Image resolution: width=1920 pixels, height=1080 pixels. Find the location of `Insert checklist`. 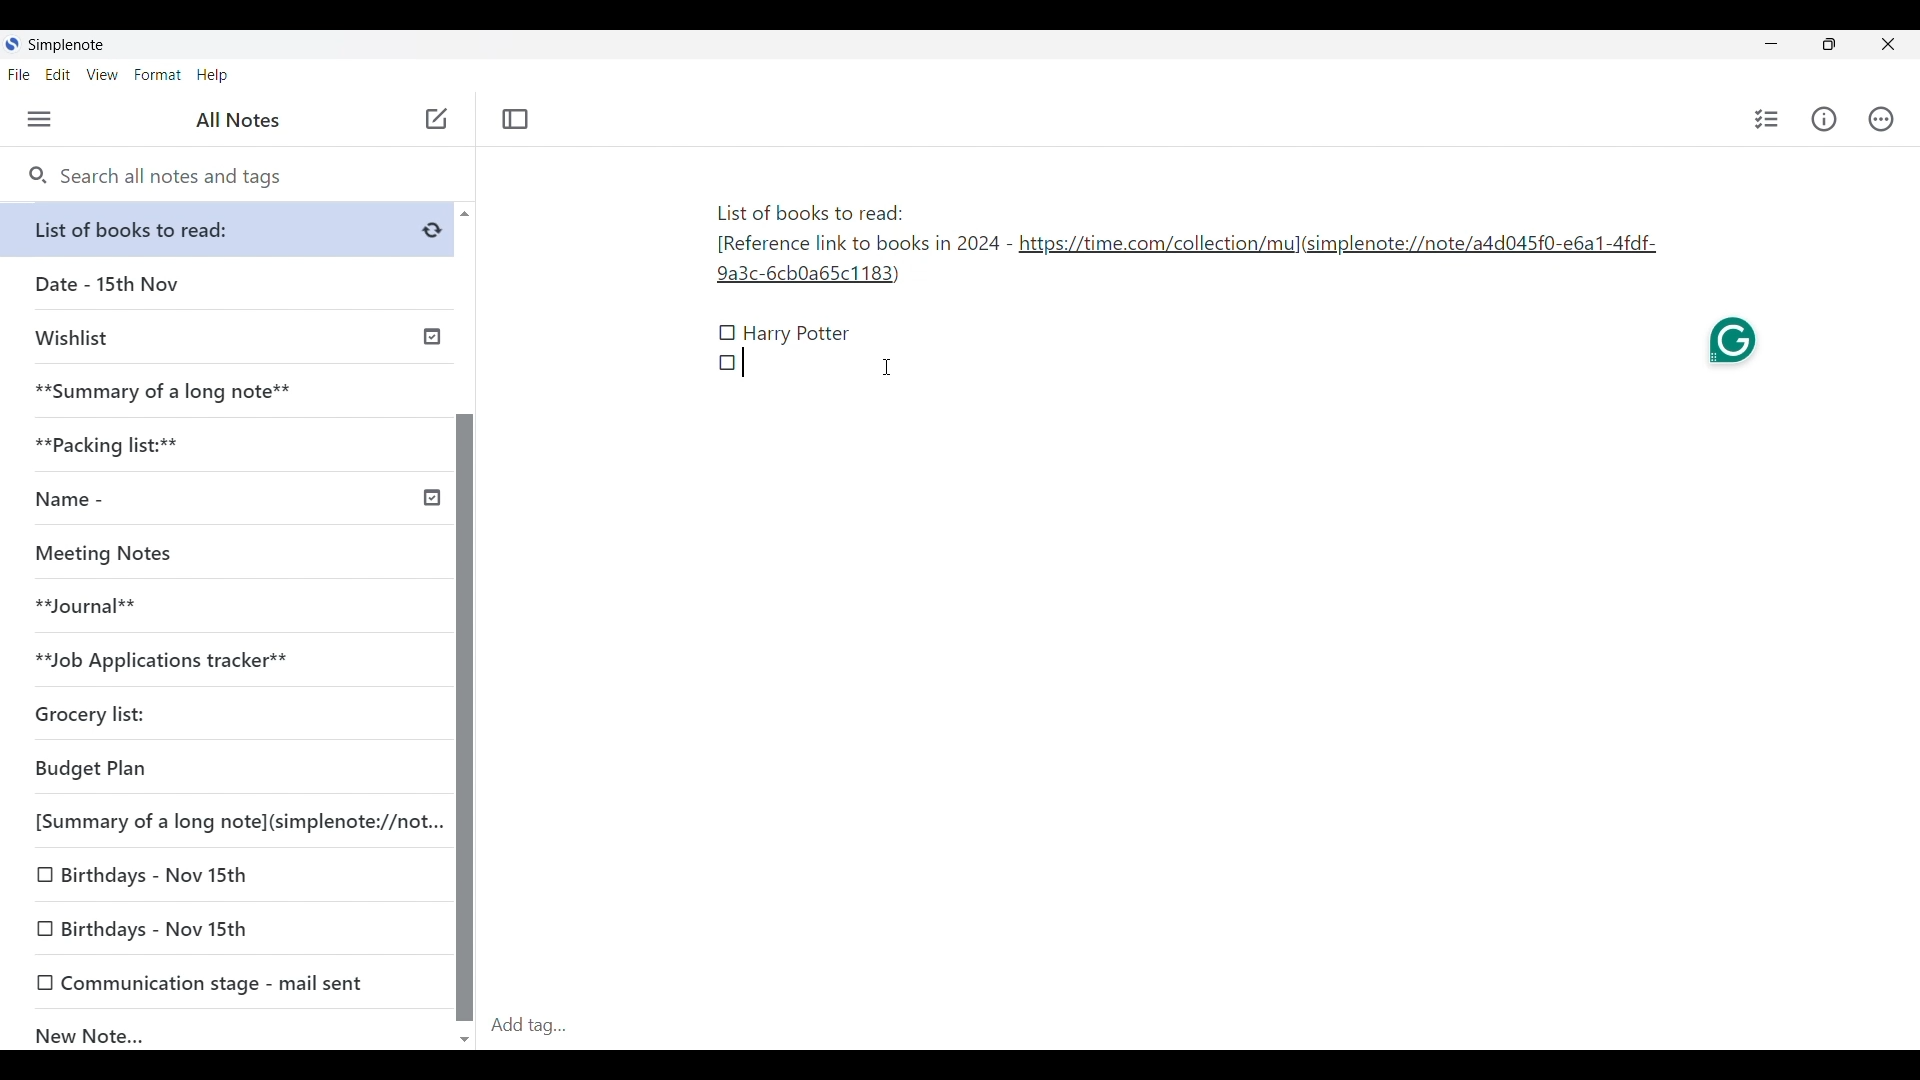

Insert checklist is located at coordinates (1767, 119).